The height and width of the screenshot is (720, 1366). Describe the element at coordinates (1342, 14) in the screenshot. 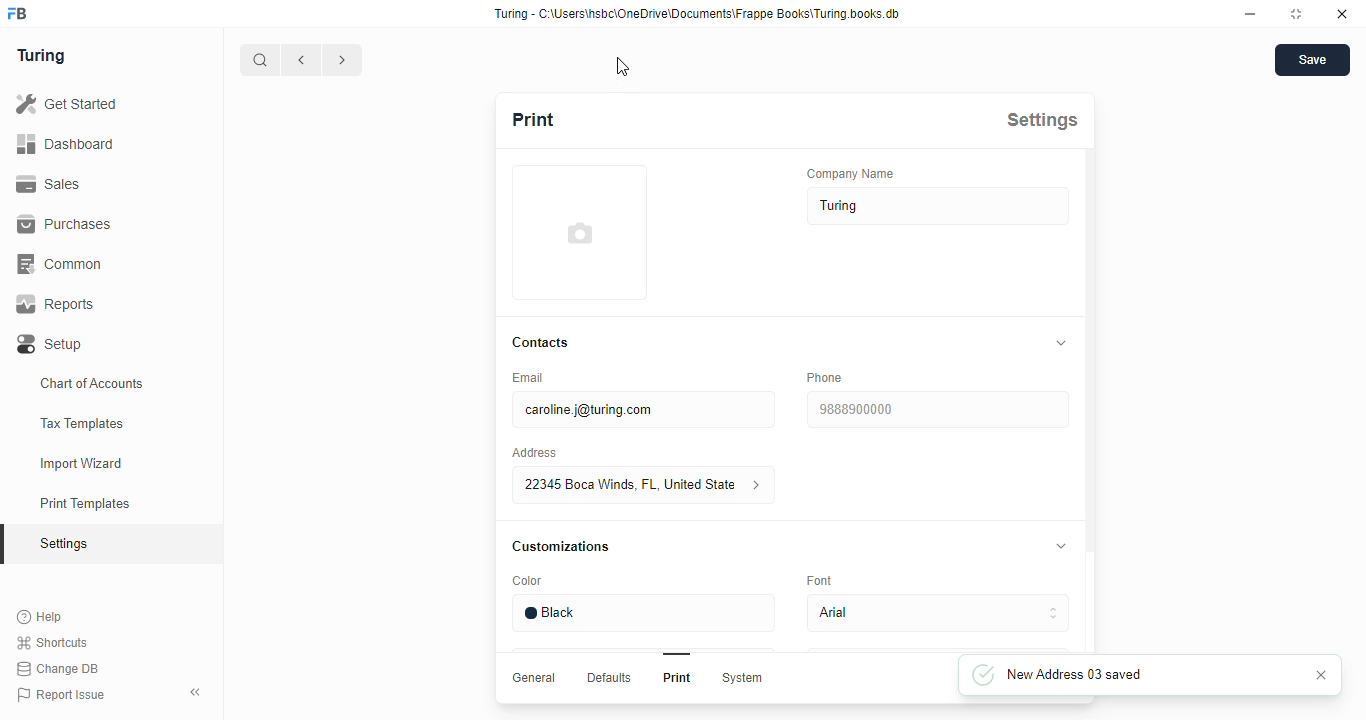

I see `close` at that location.